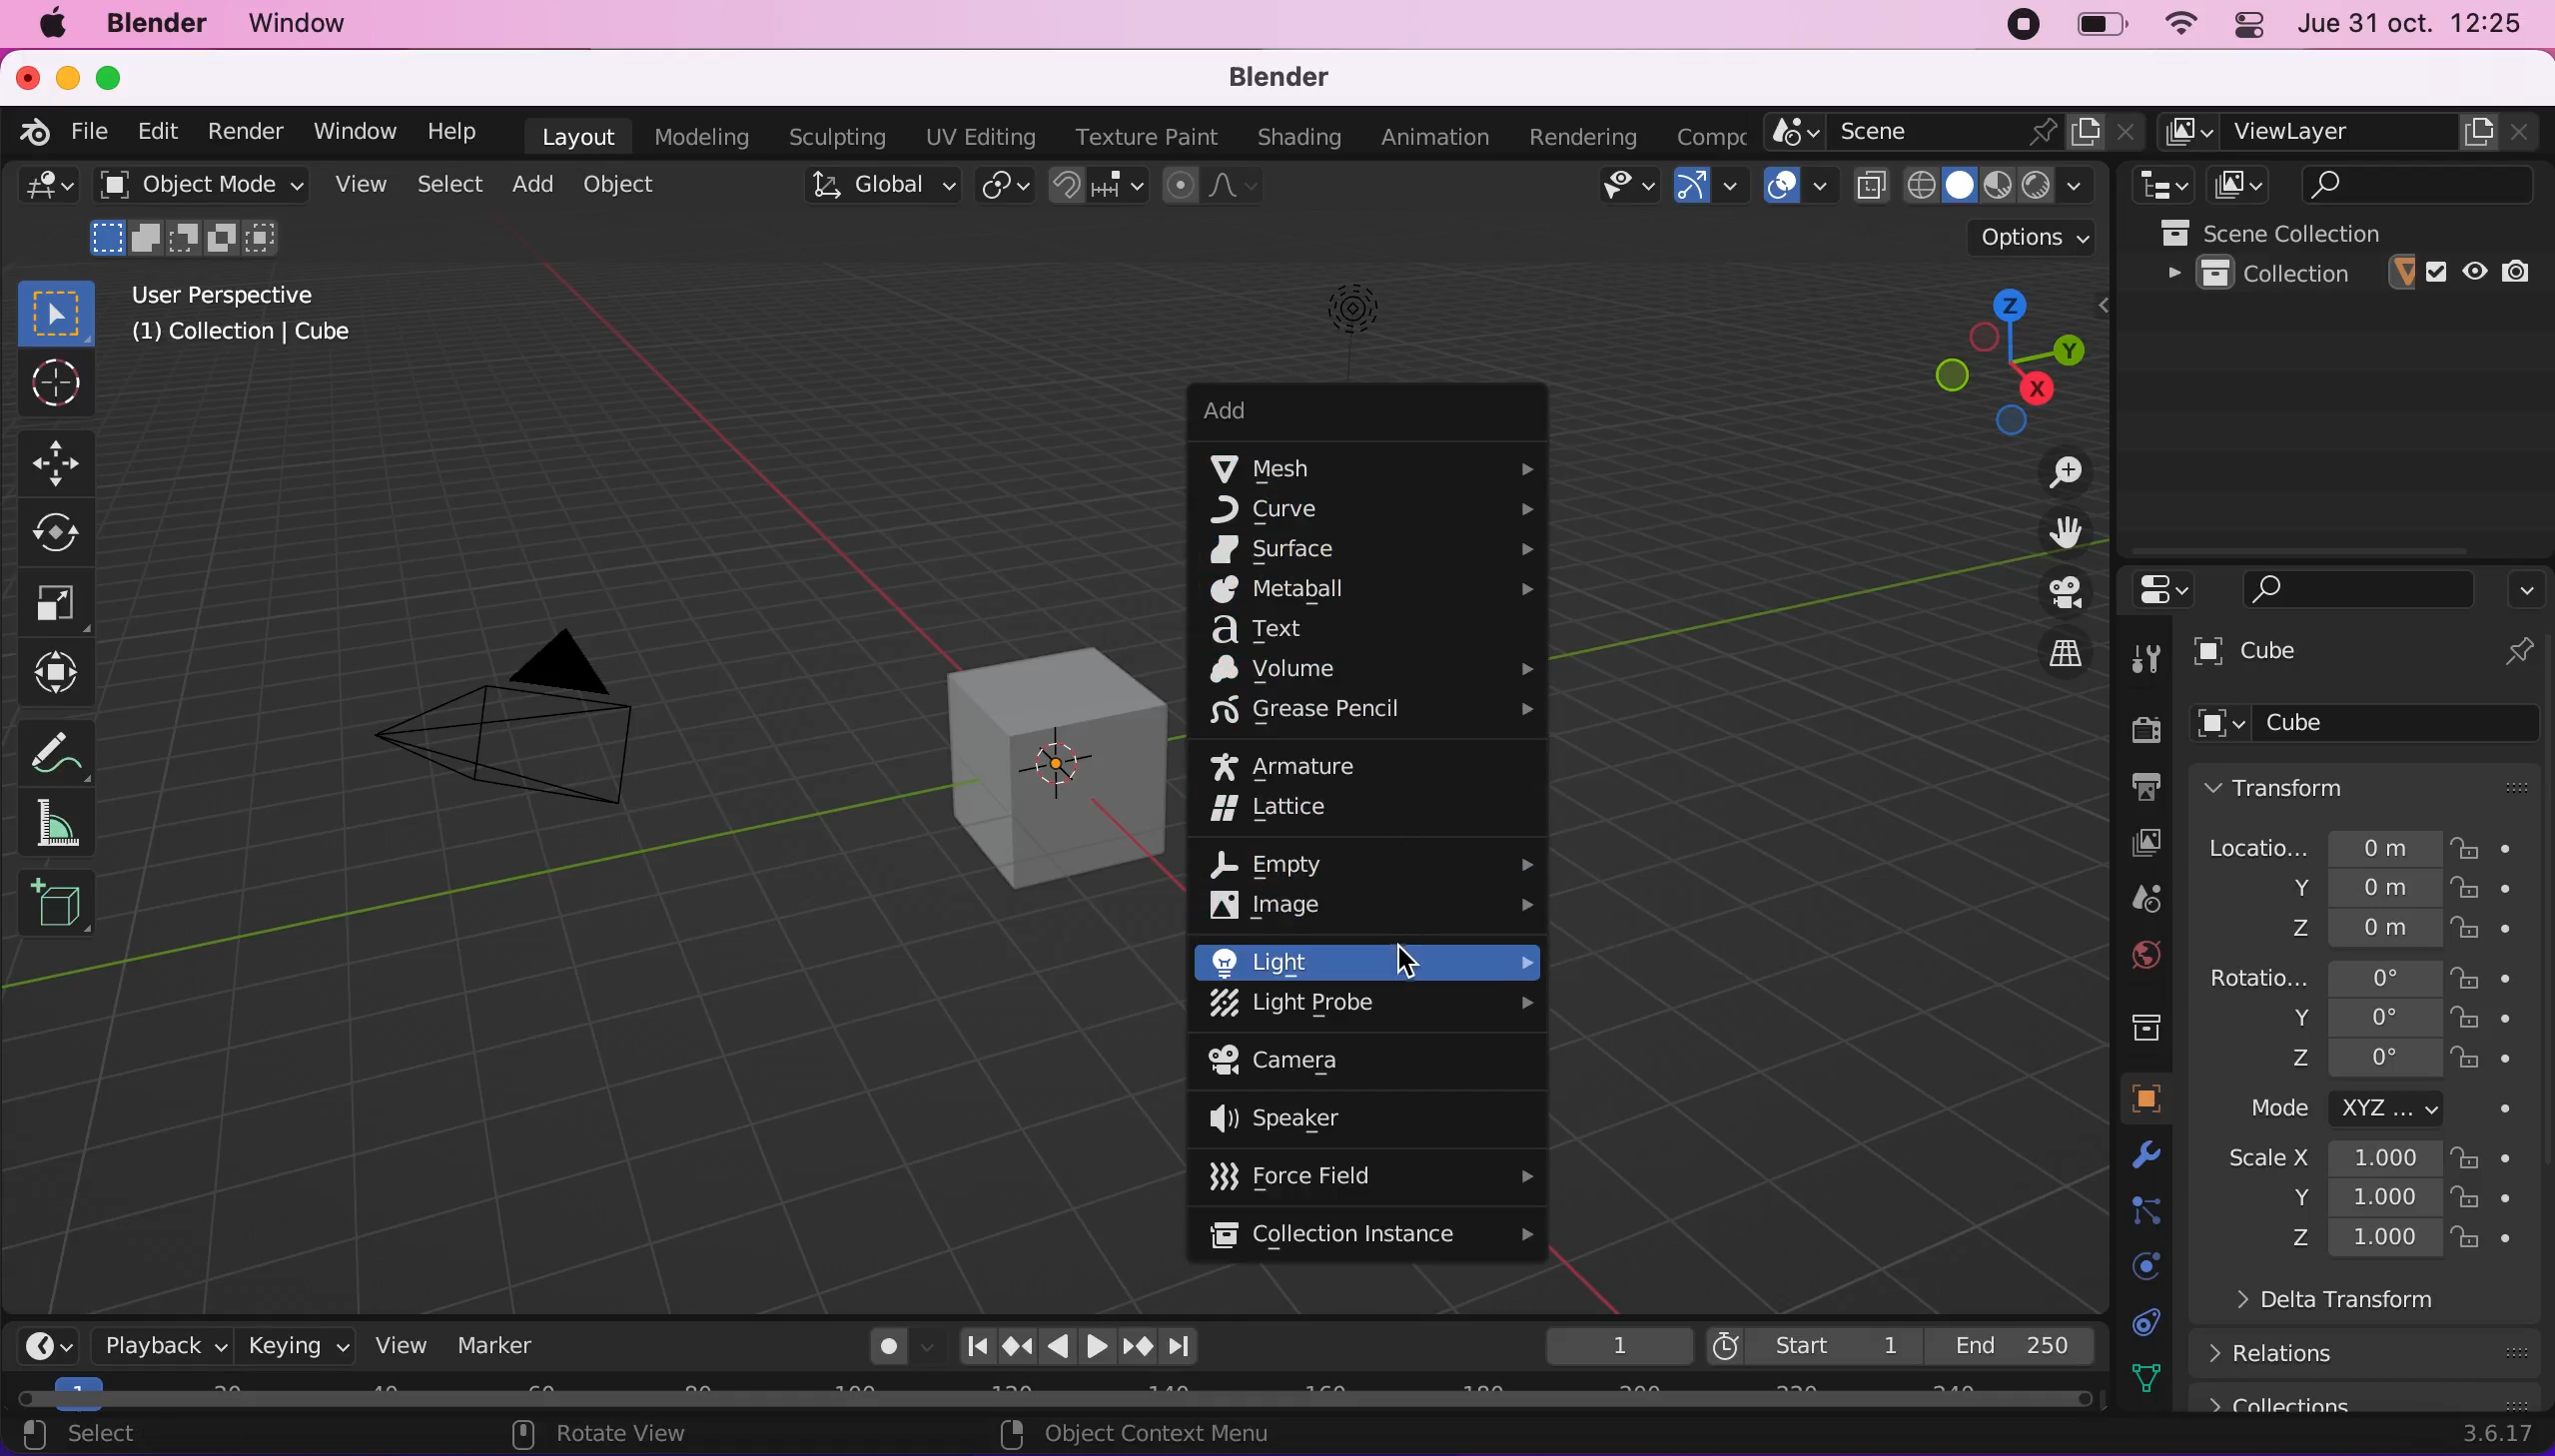 The height and width of the screenshot is (1456, 2555). Describe the element at coordinates (2505, 892) in the screenshot. I see `lock` at that location.